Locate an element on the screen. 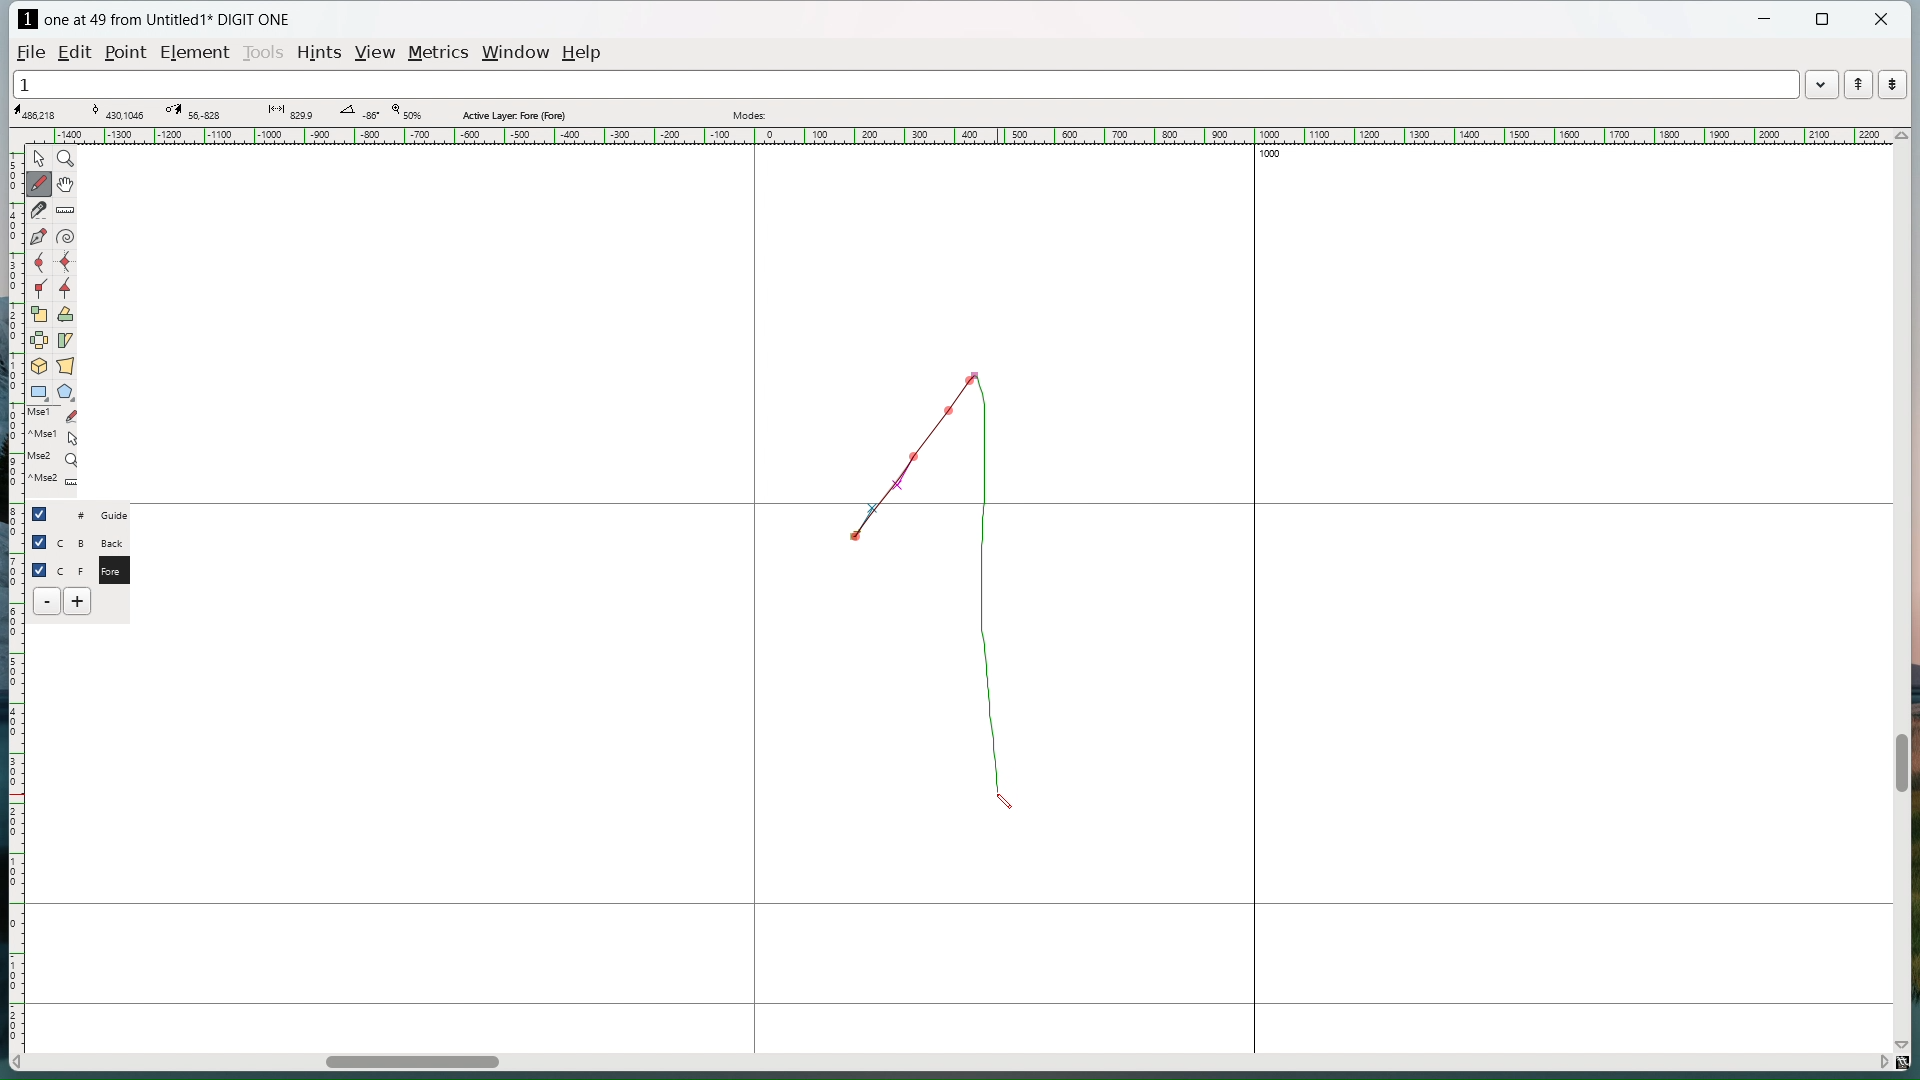 The image size is (1920, 1080). C B Back is located at coordinates (93, 540).